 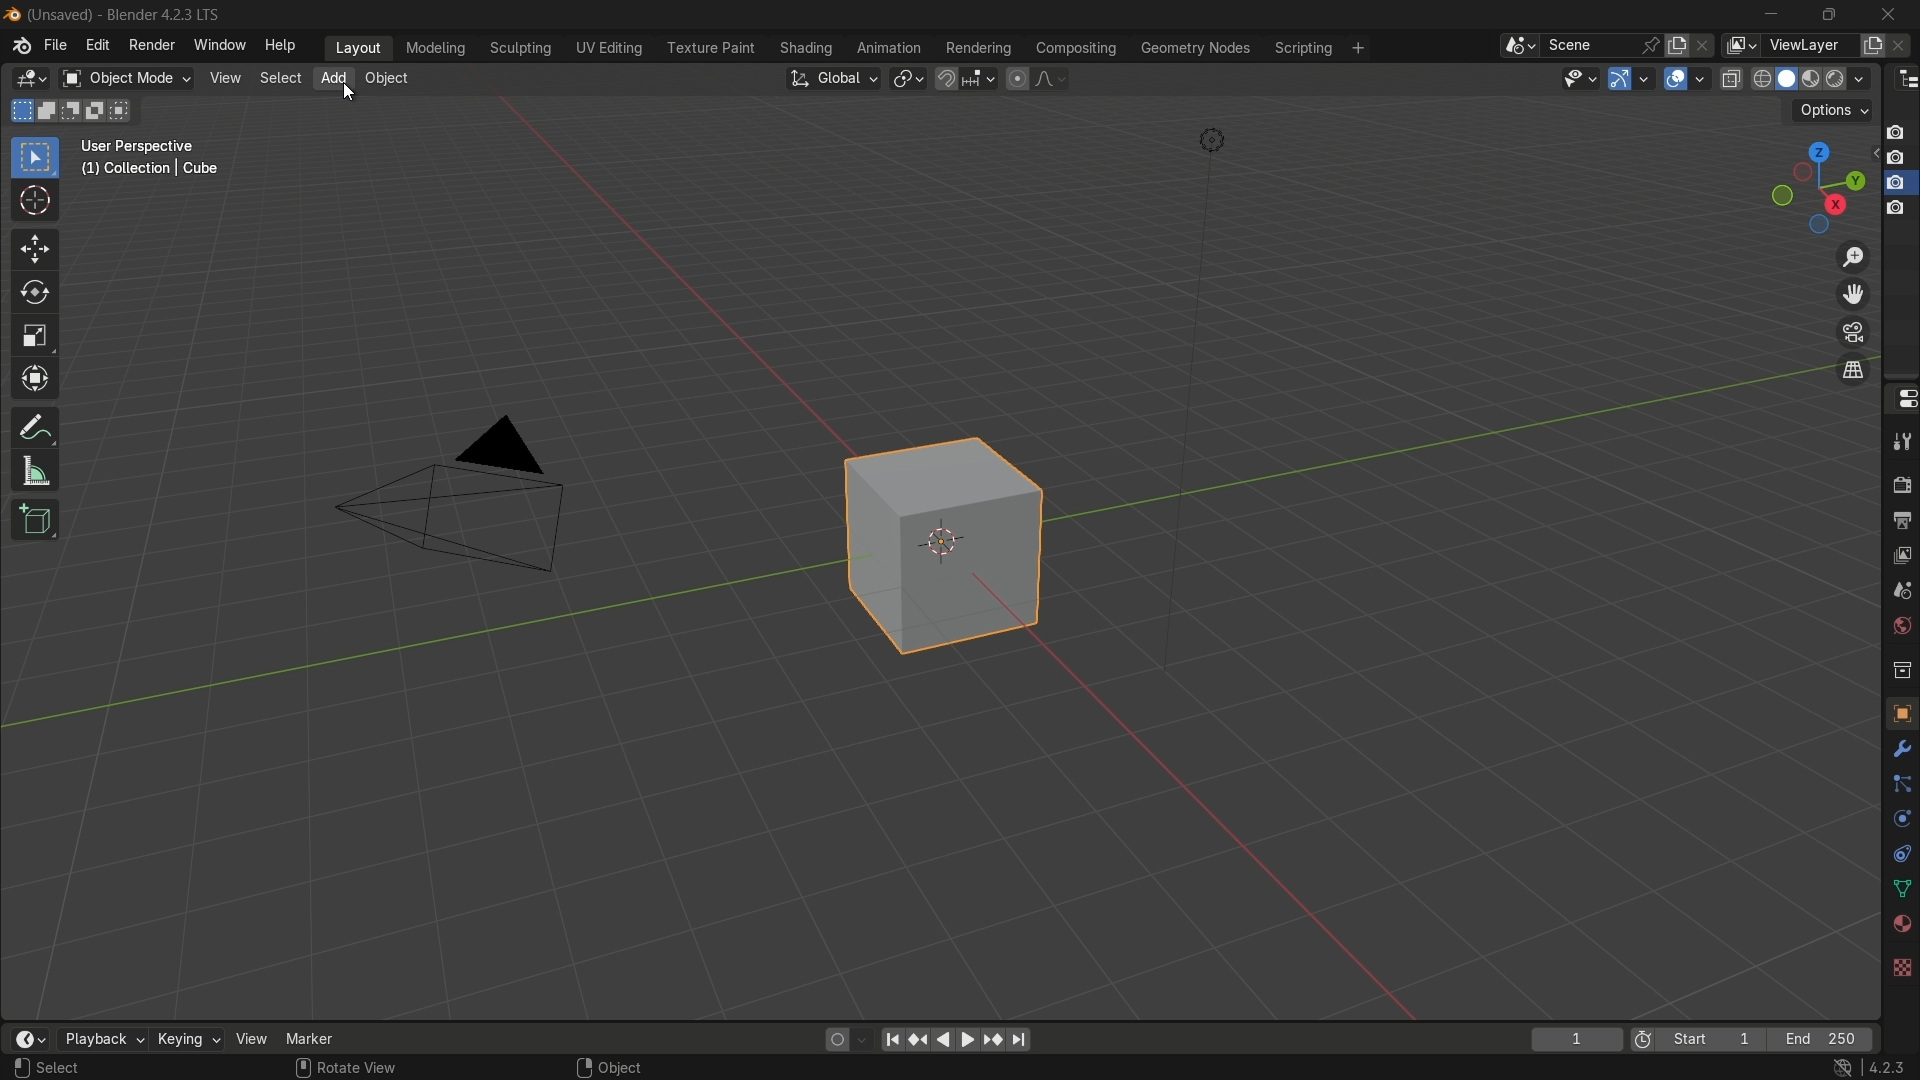 I want to click on wireframe, so click(x=1762, y=78).